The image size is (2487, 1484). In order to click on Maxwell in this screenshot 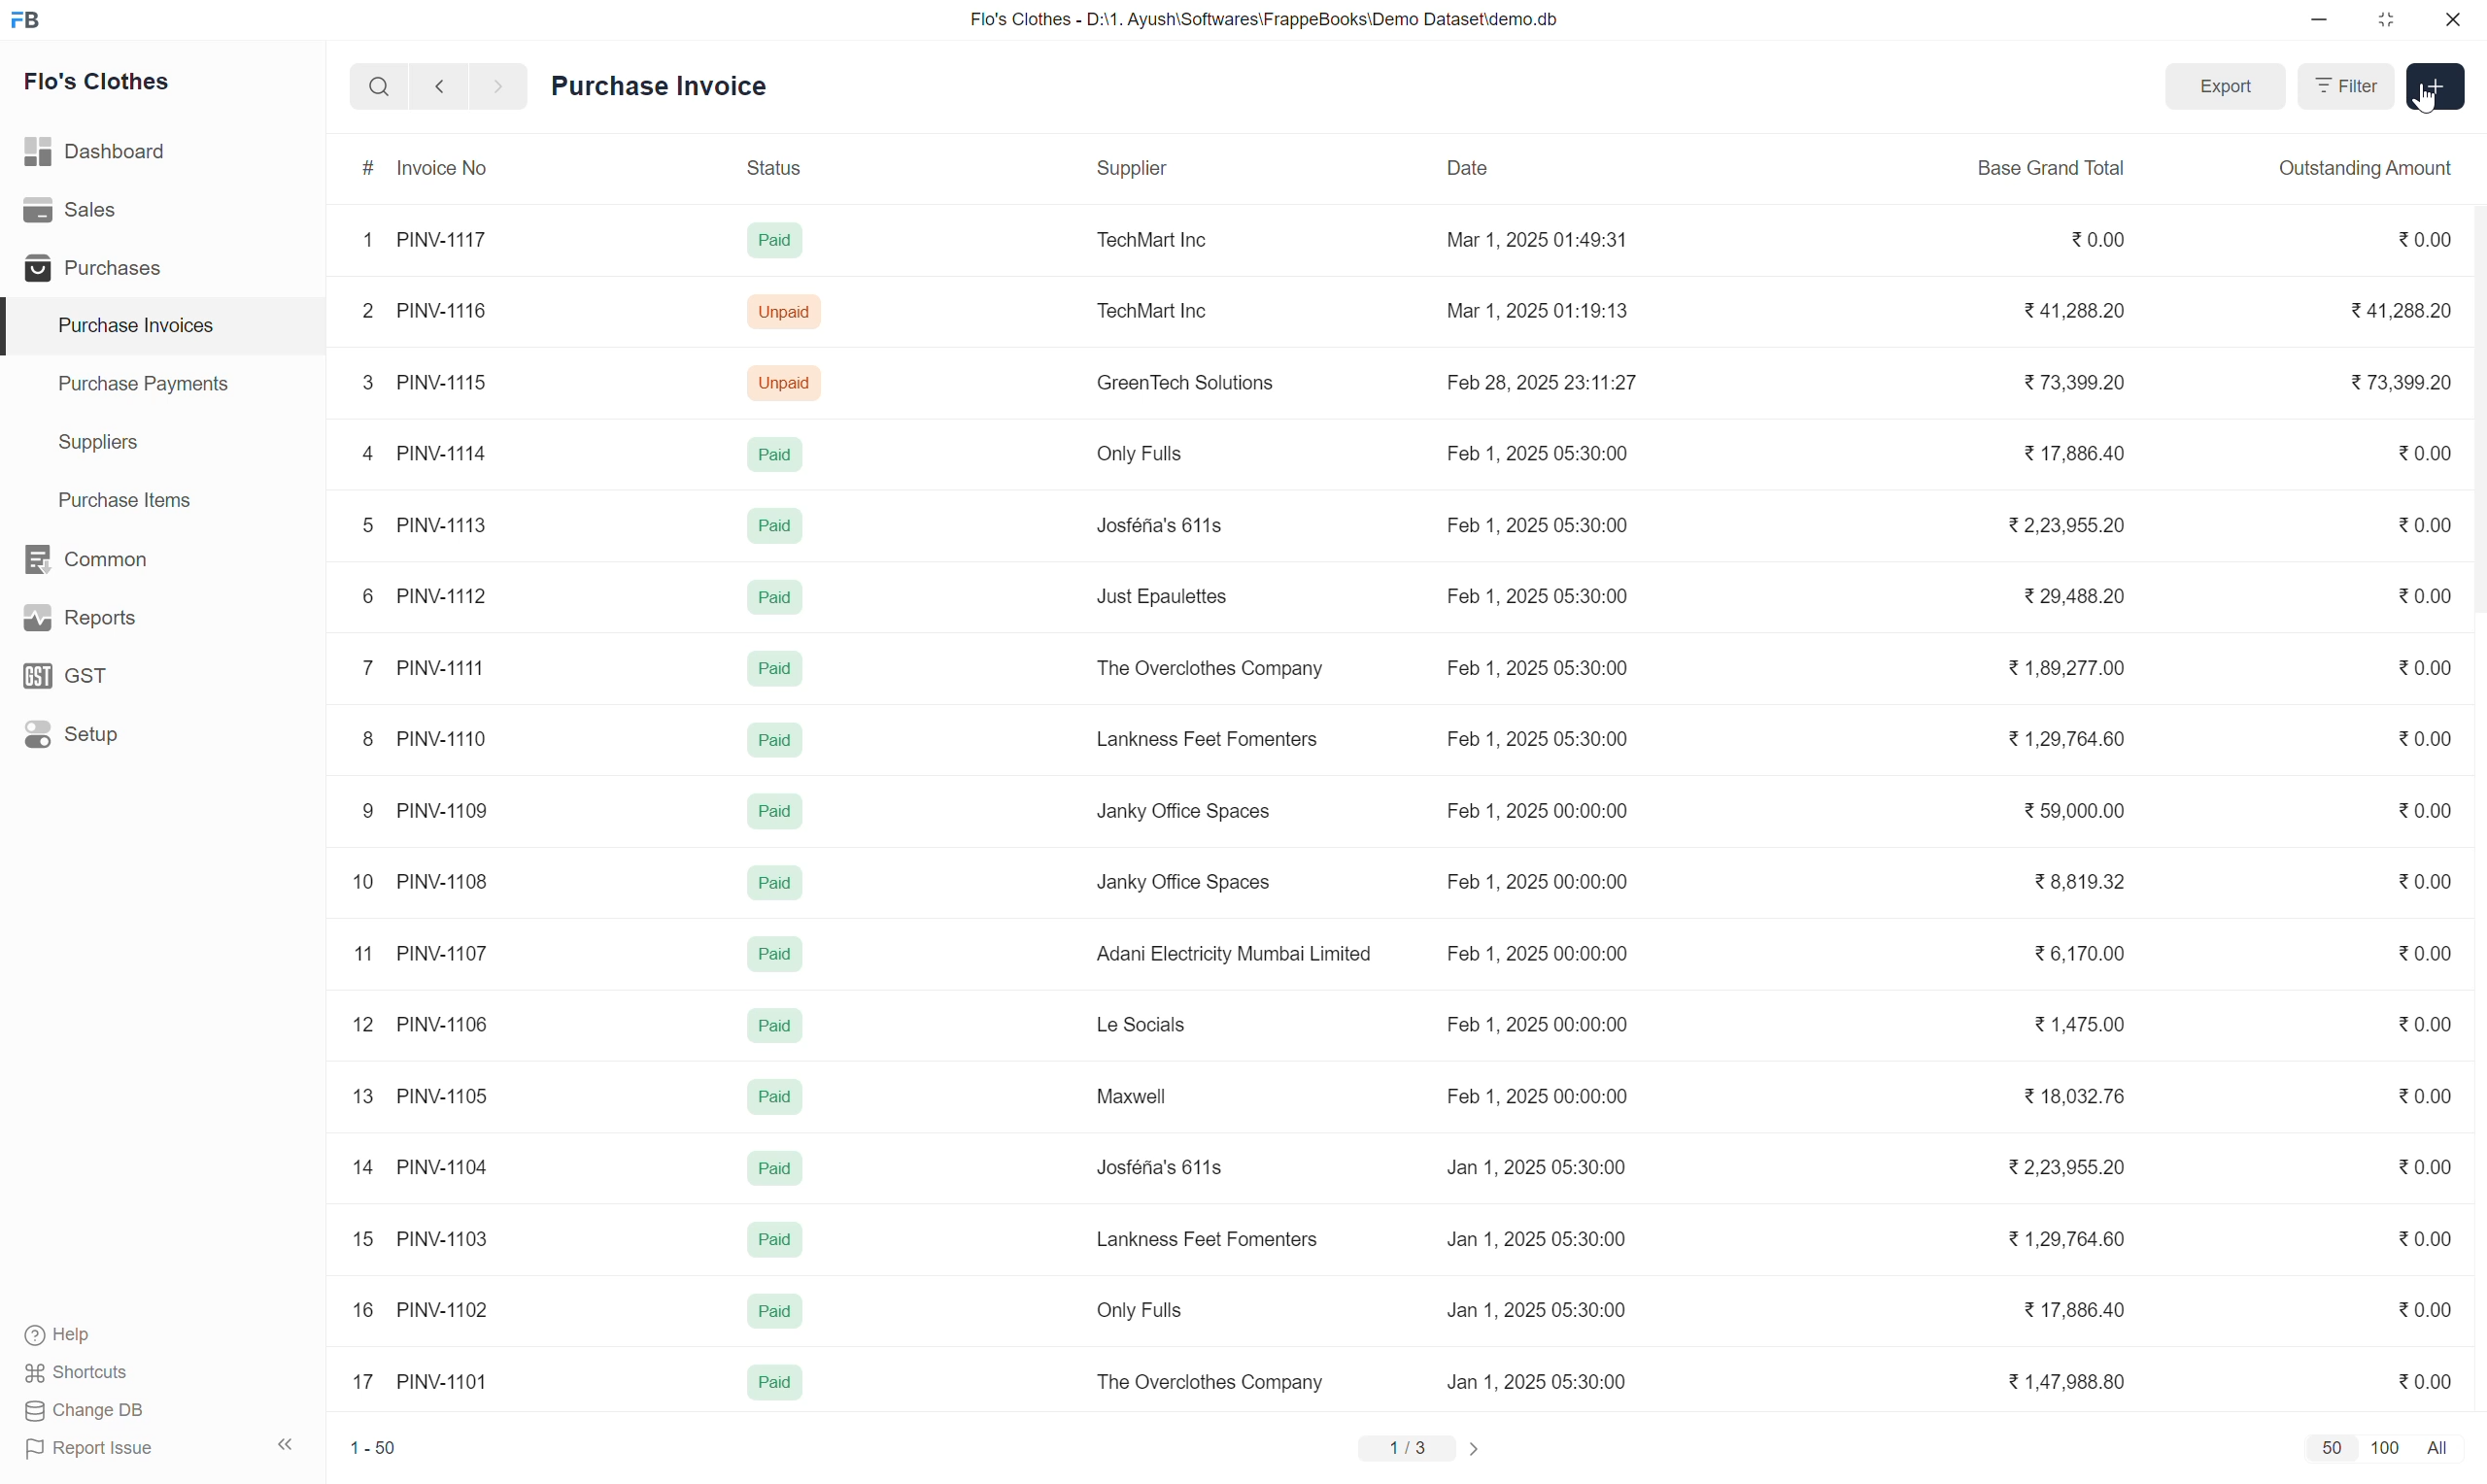, I will do `click(1137, 1095)`.